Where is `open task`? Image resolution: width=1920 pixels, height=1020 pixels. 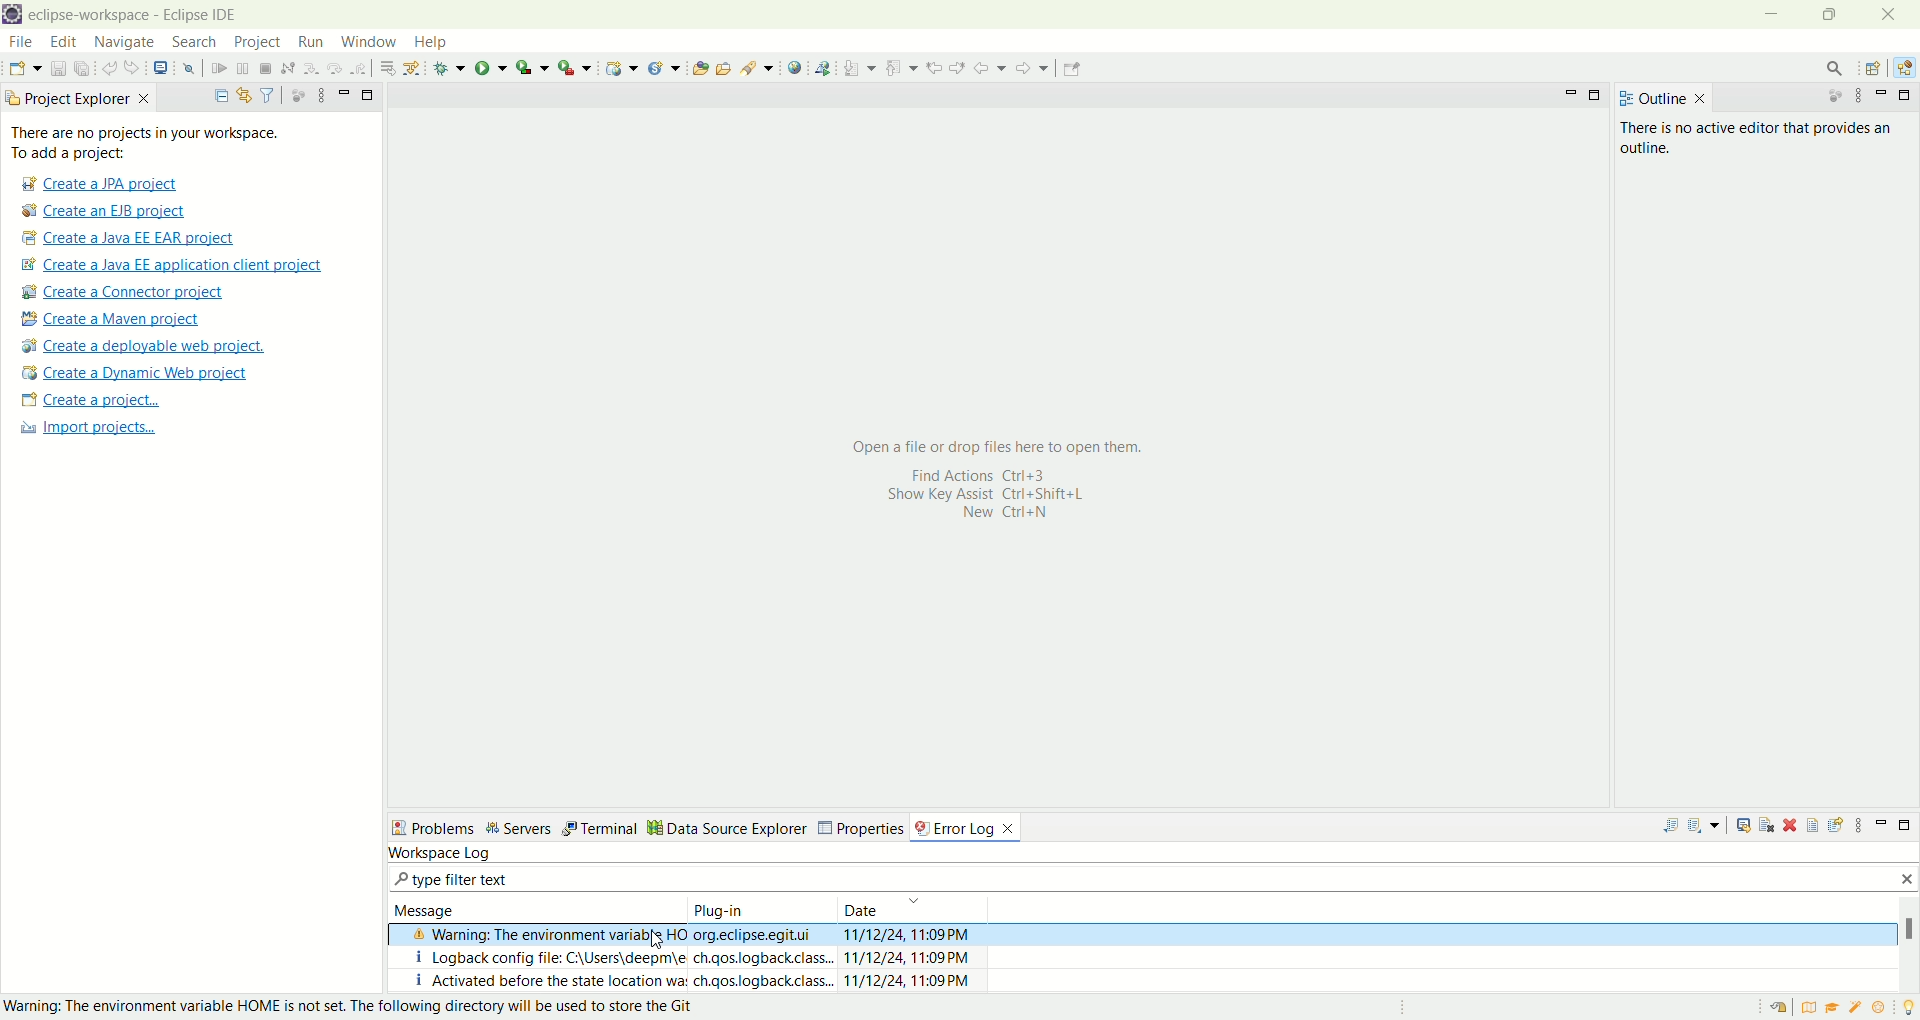
open task is located at coordinates (724, 68).